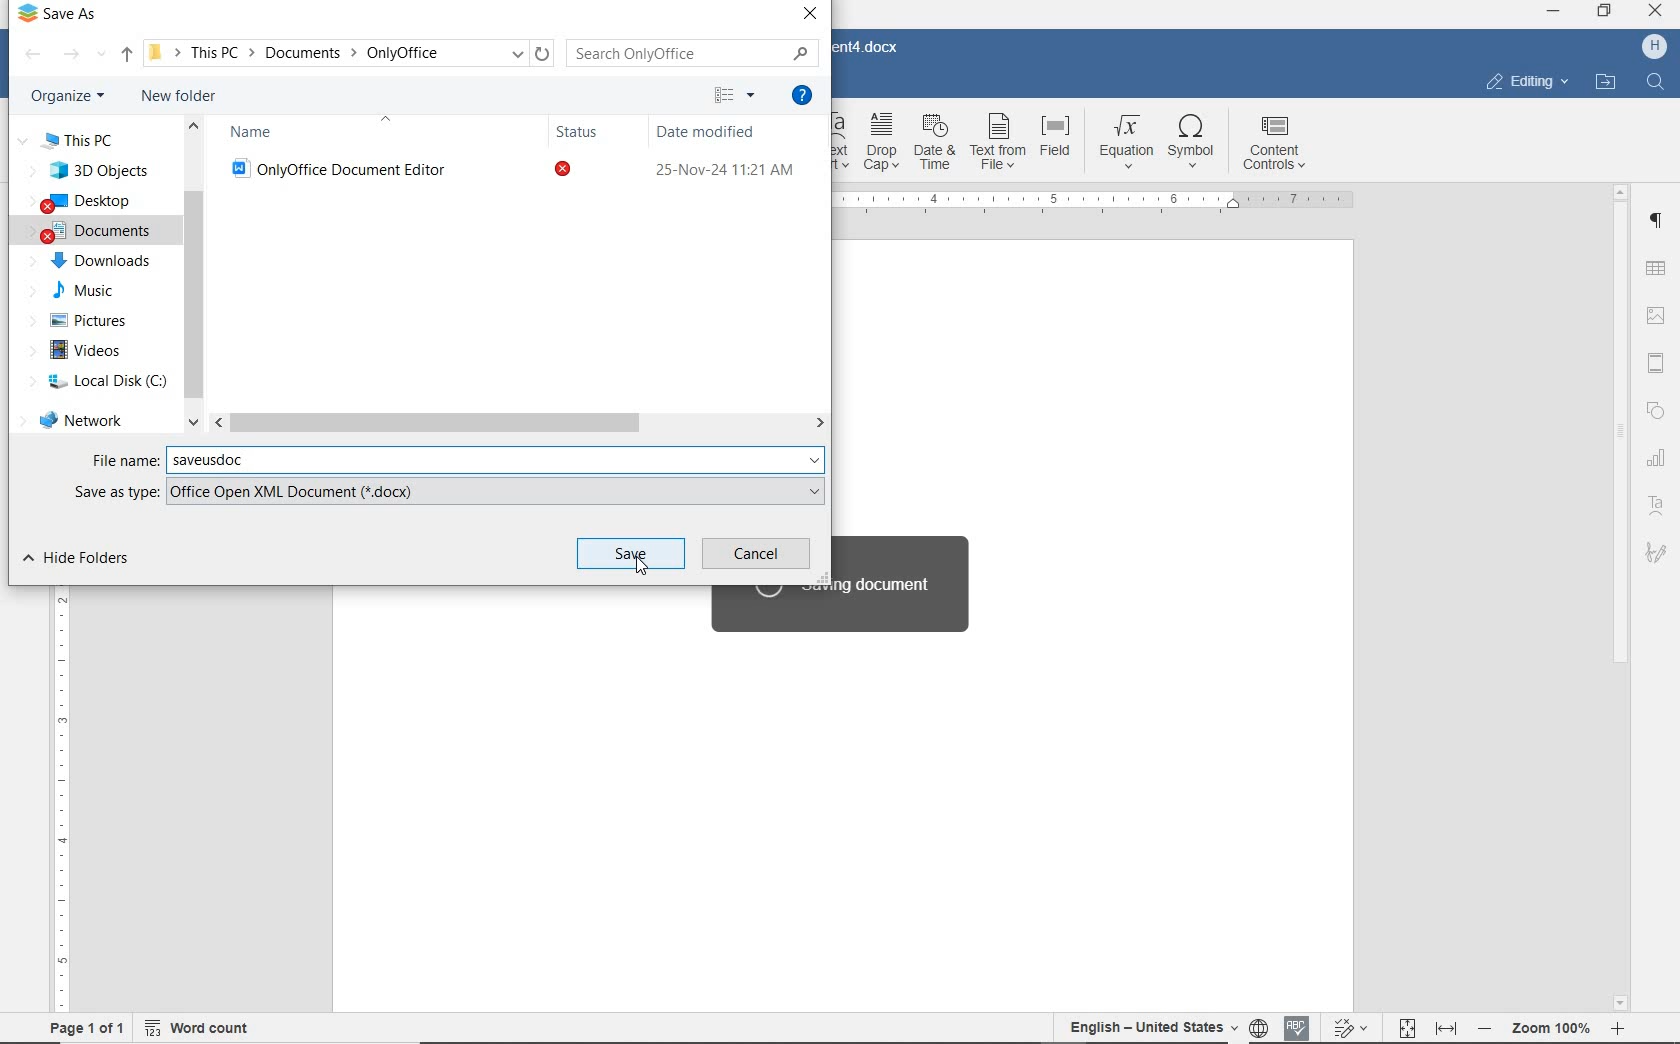 The height and width of the screenshot is (1044, 1680). What do you see at coordinates (197, 1030) in the screenshot?
I see `word count` at bounding box center [197, 1030].